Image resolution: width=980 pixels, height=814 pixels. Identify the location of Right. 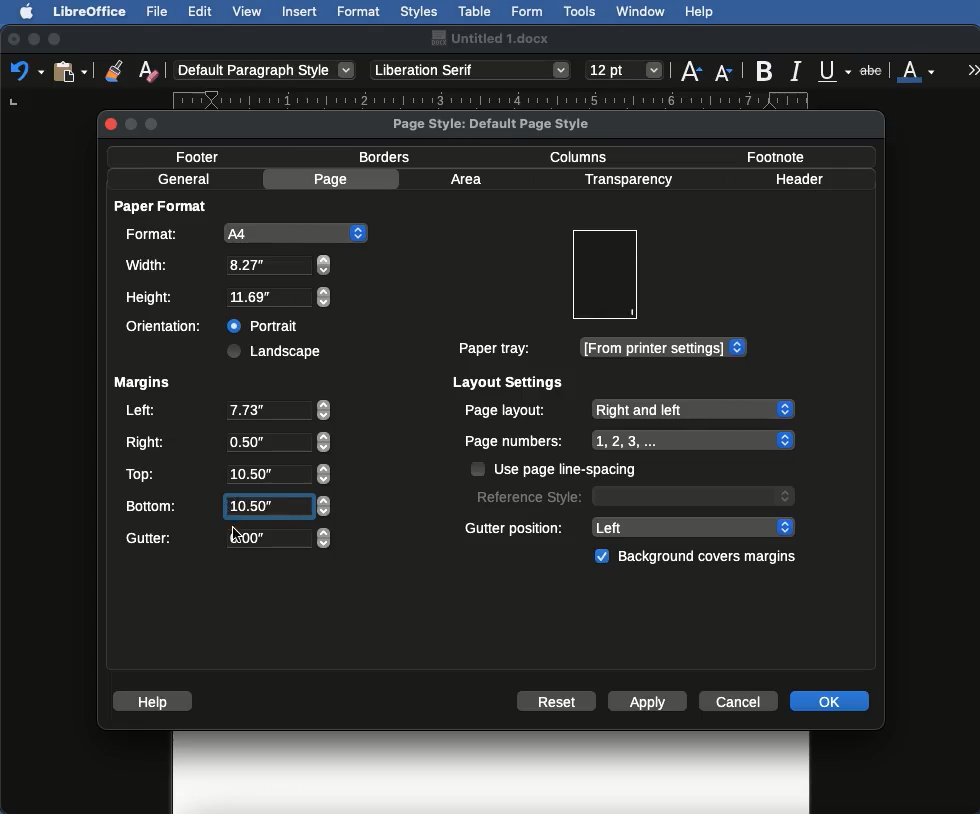
(226, 443).